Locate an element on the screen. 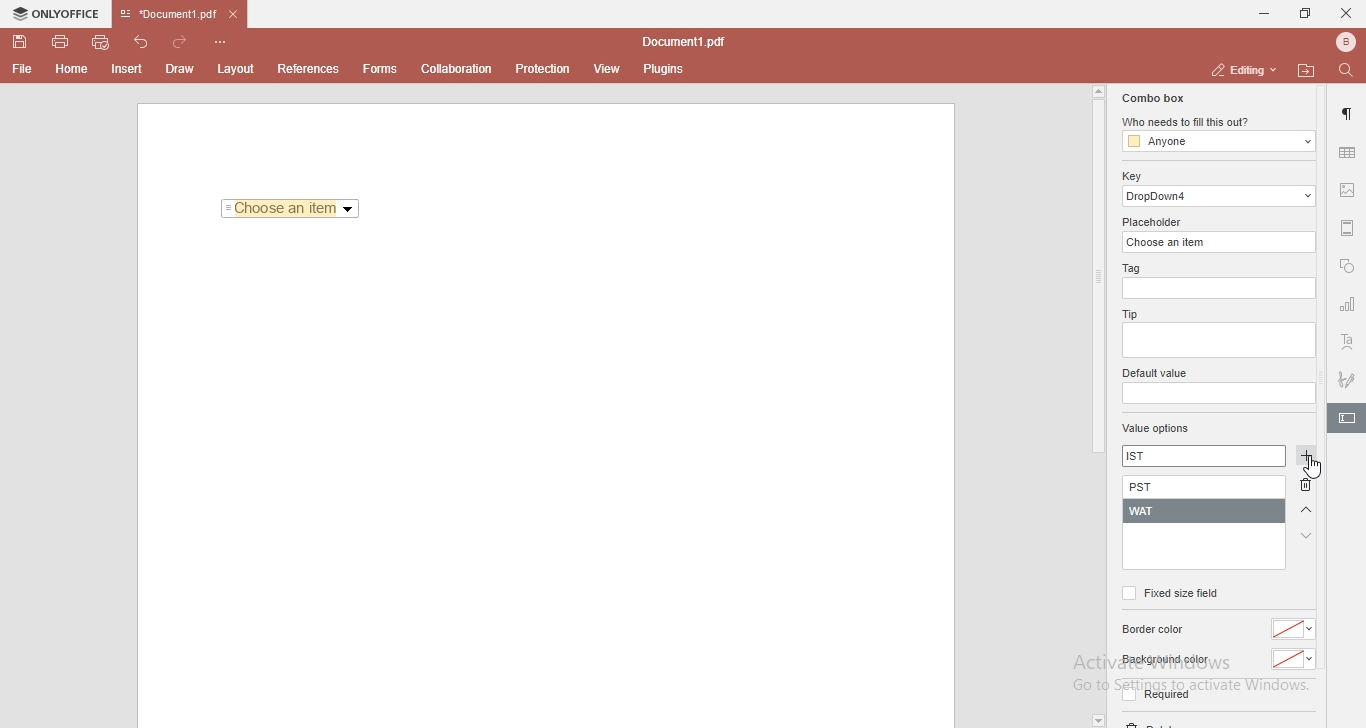 This screenshot has height=728, width=1366. find is located at coordinates (1350, 69).